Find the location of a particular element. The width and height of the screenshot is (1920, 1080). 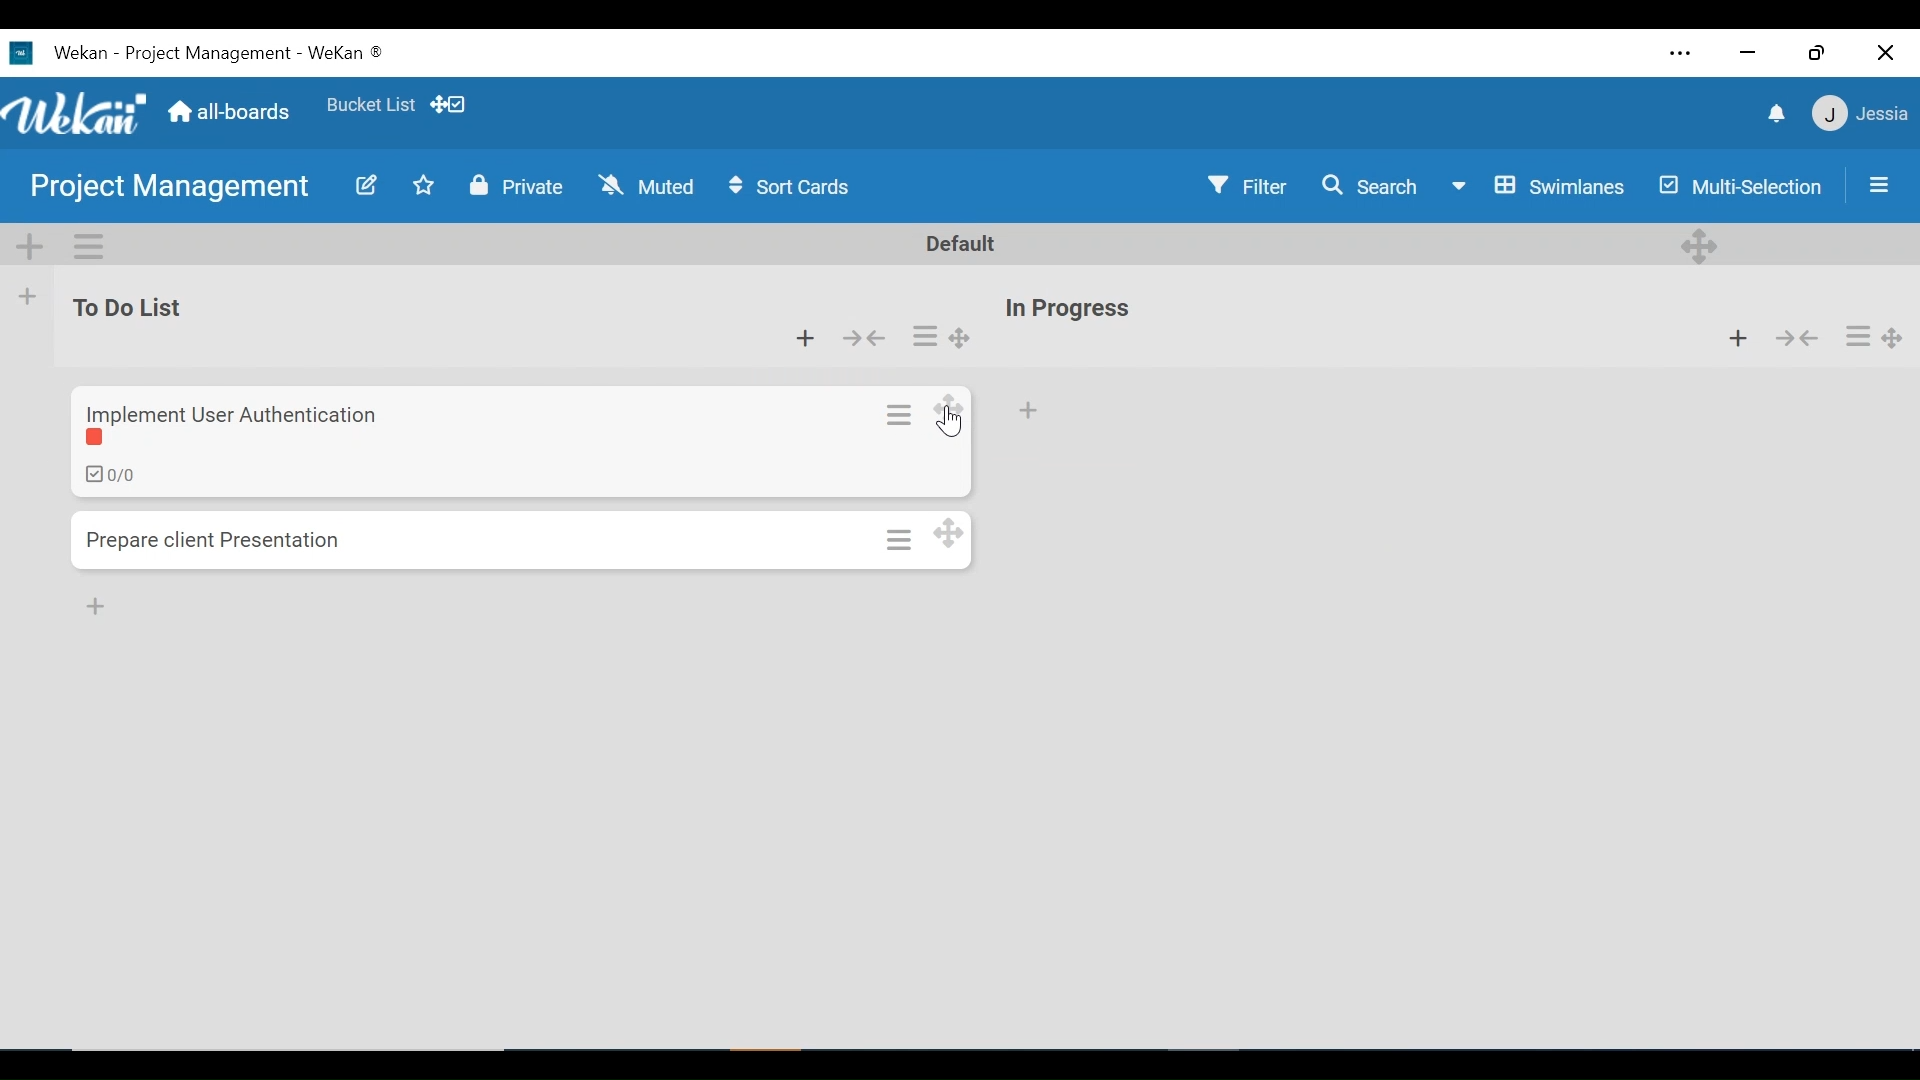

bucket list is located at coordinates (370, 105).